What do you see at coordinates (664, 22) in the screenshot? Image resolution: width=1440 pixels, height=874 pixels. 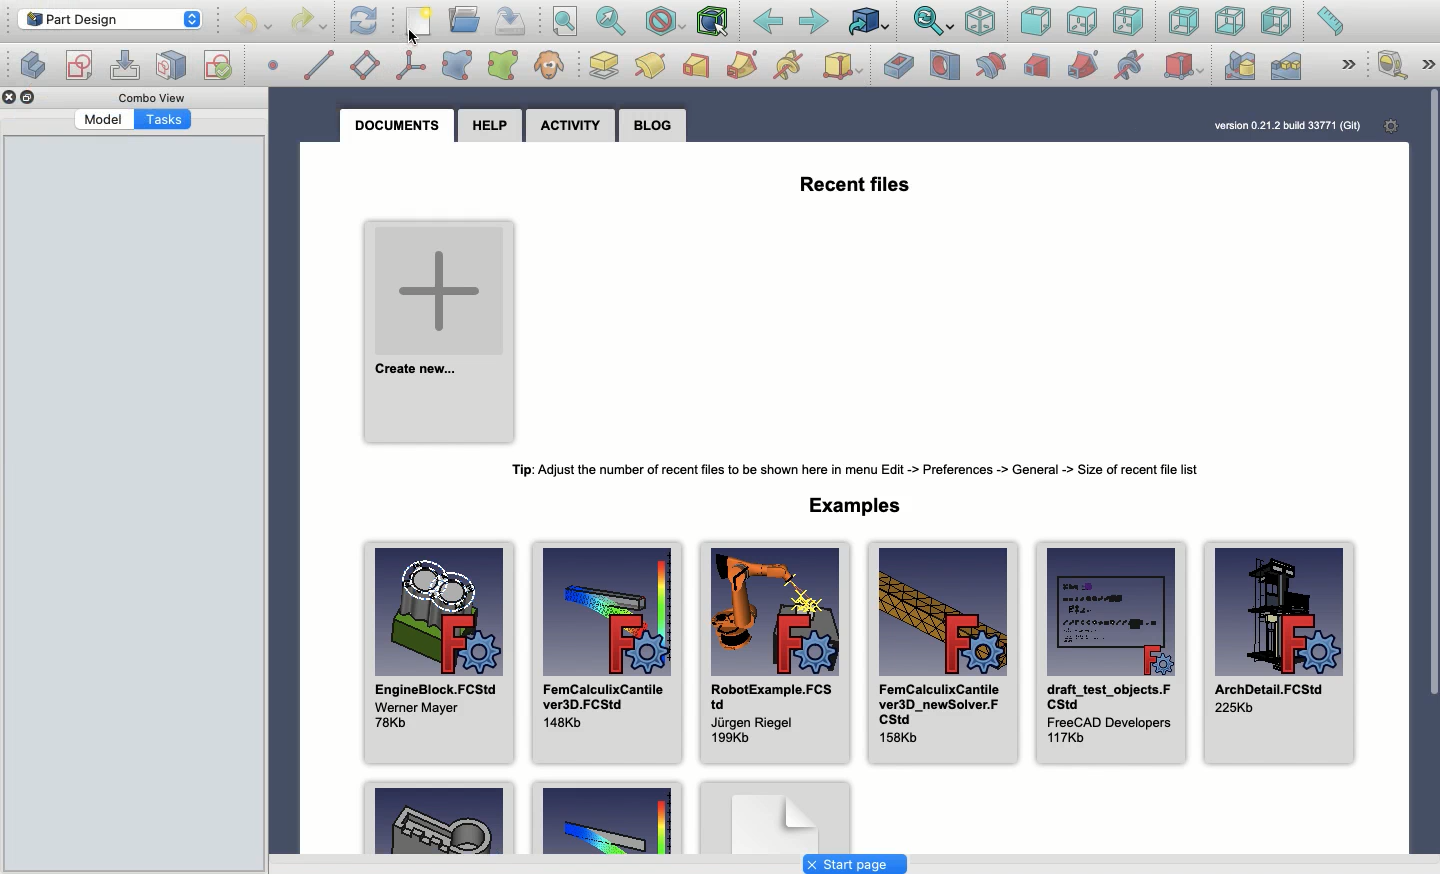 I see `Draw style` at bounding box center [664, 22].